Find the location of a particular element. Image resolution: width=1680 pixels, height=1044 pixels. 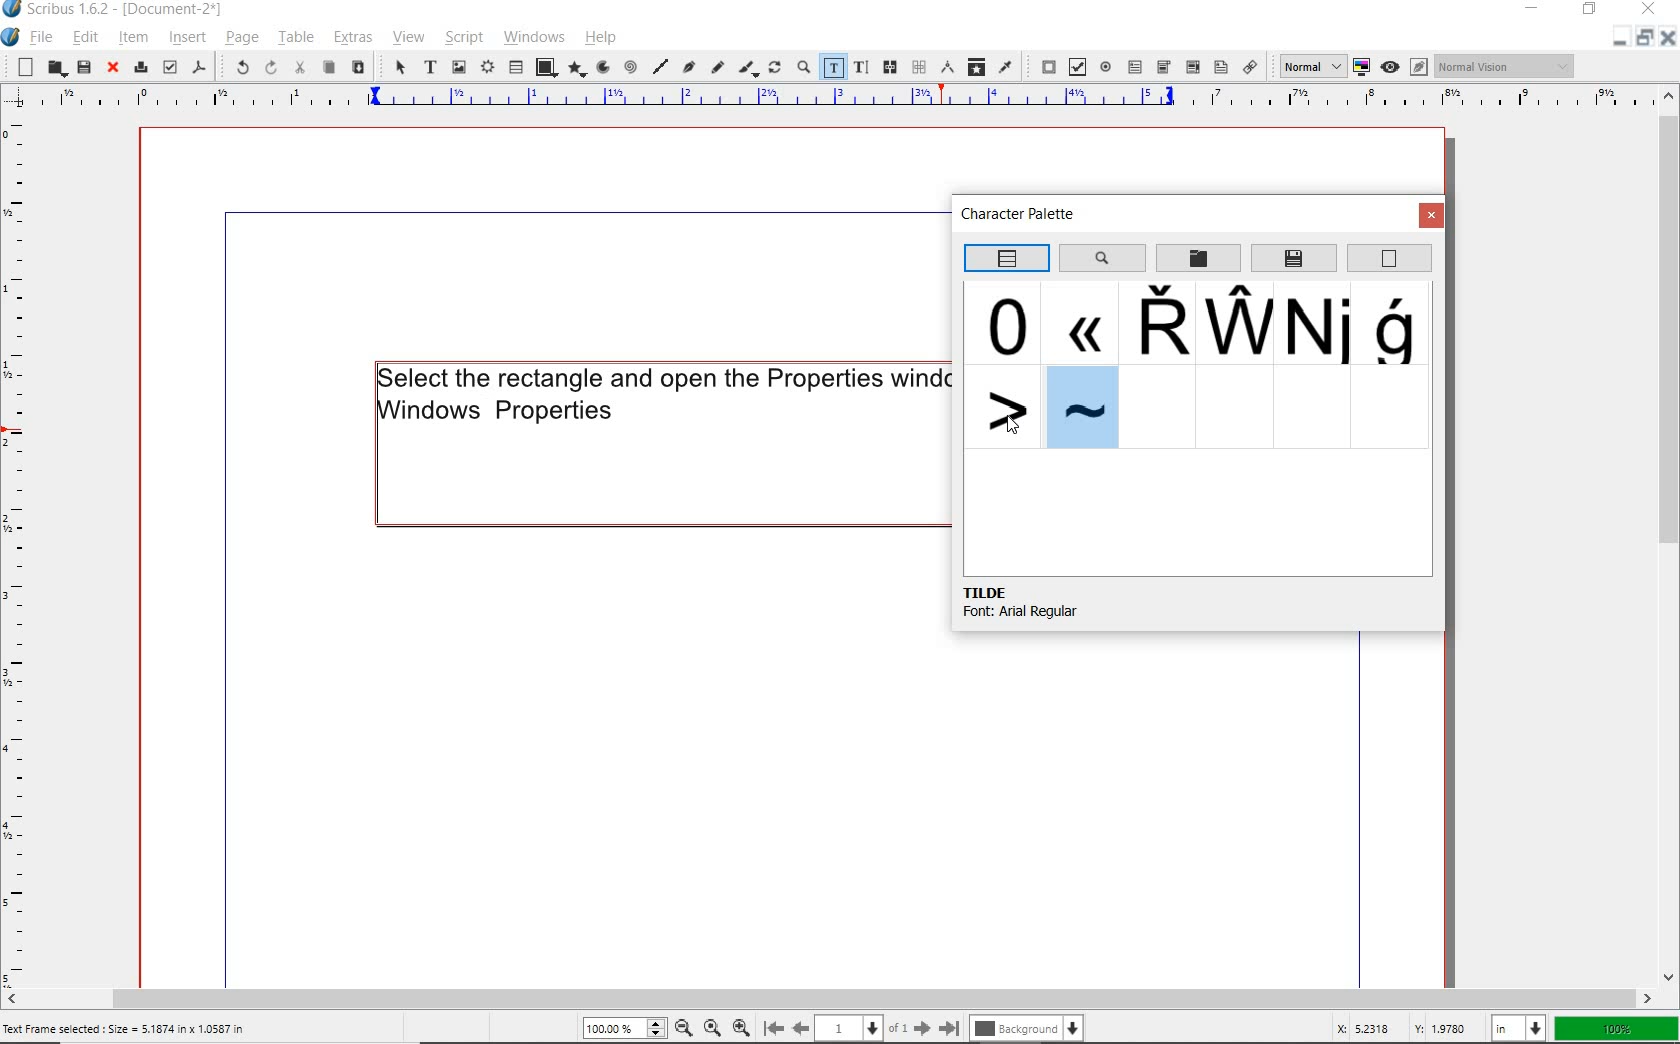

link text frames is located at coordinates (892, 68).